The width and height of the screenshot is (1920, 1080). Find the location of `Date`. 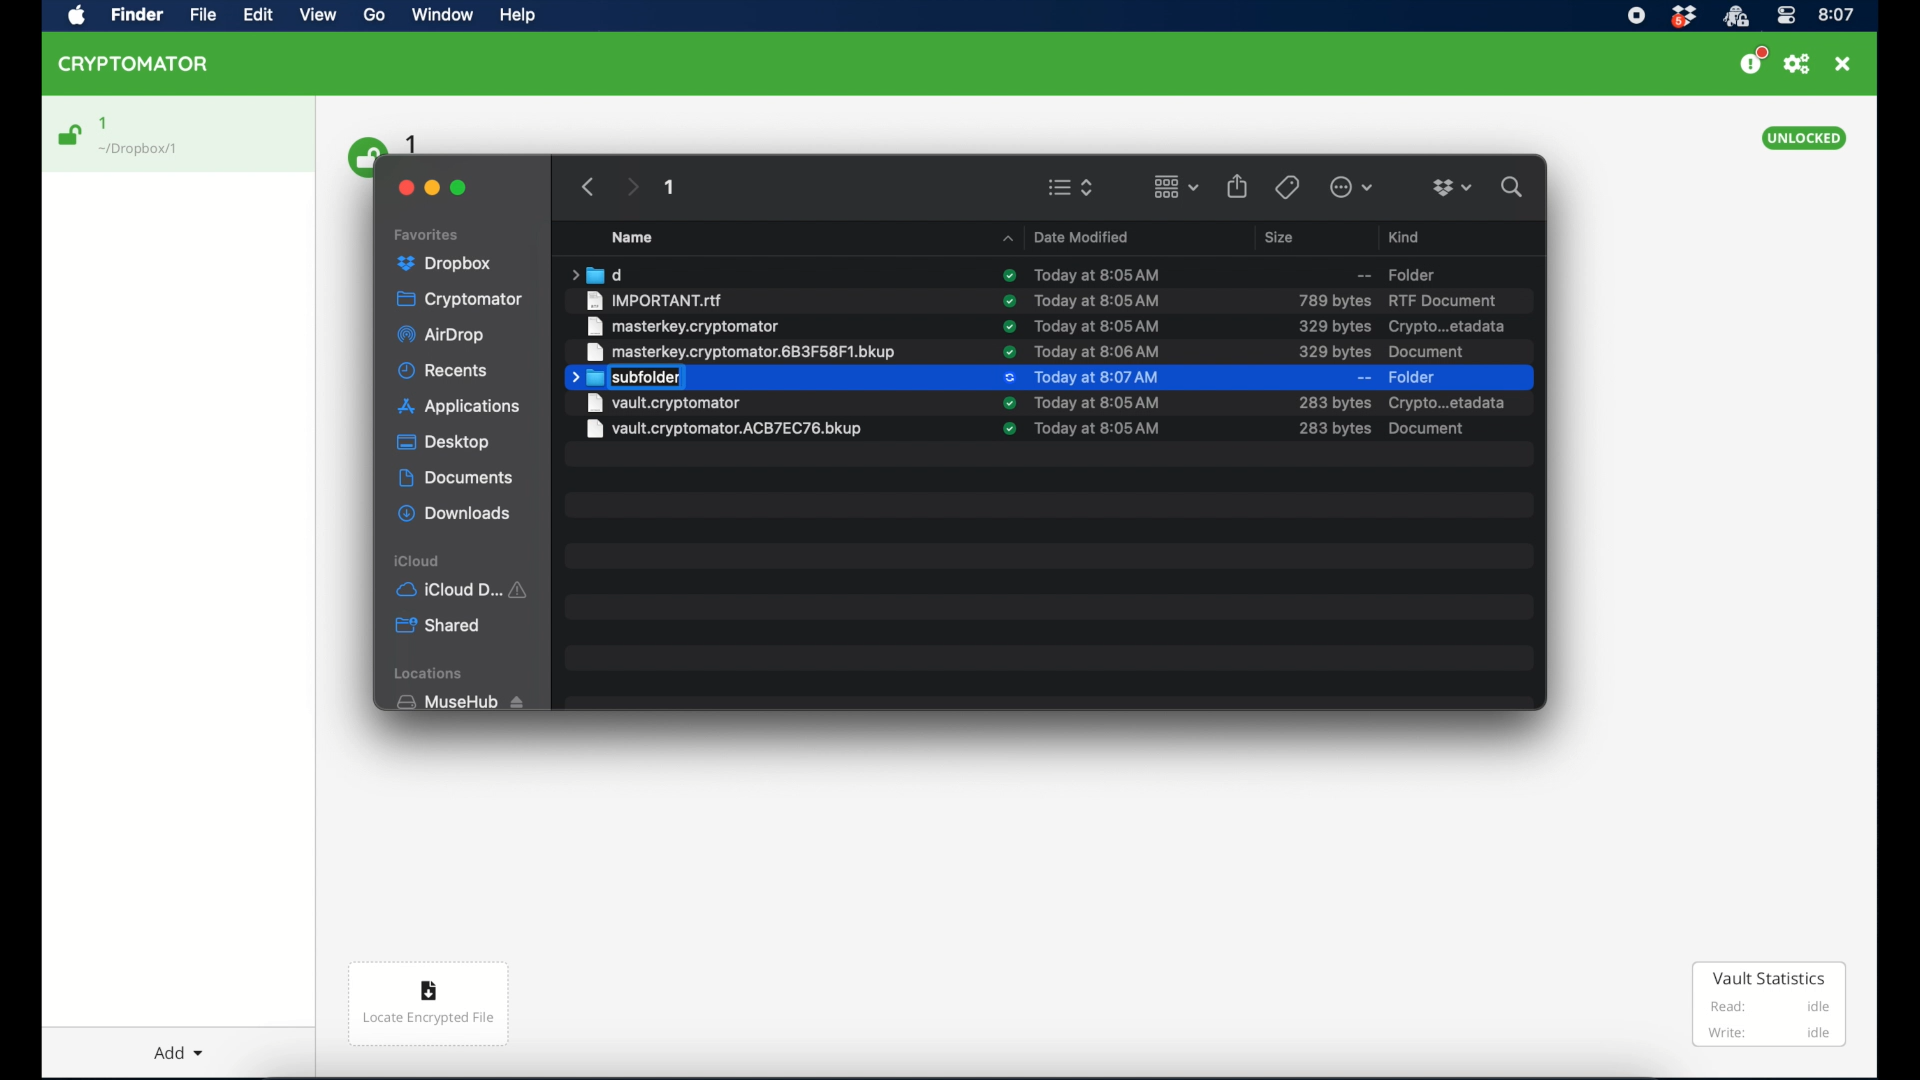

Date is located at coordinates (1103, 431).